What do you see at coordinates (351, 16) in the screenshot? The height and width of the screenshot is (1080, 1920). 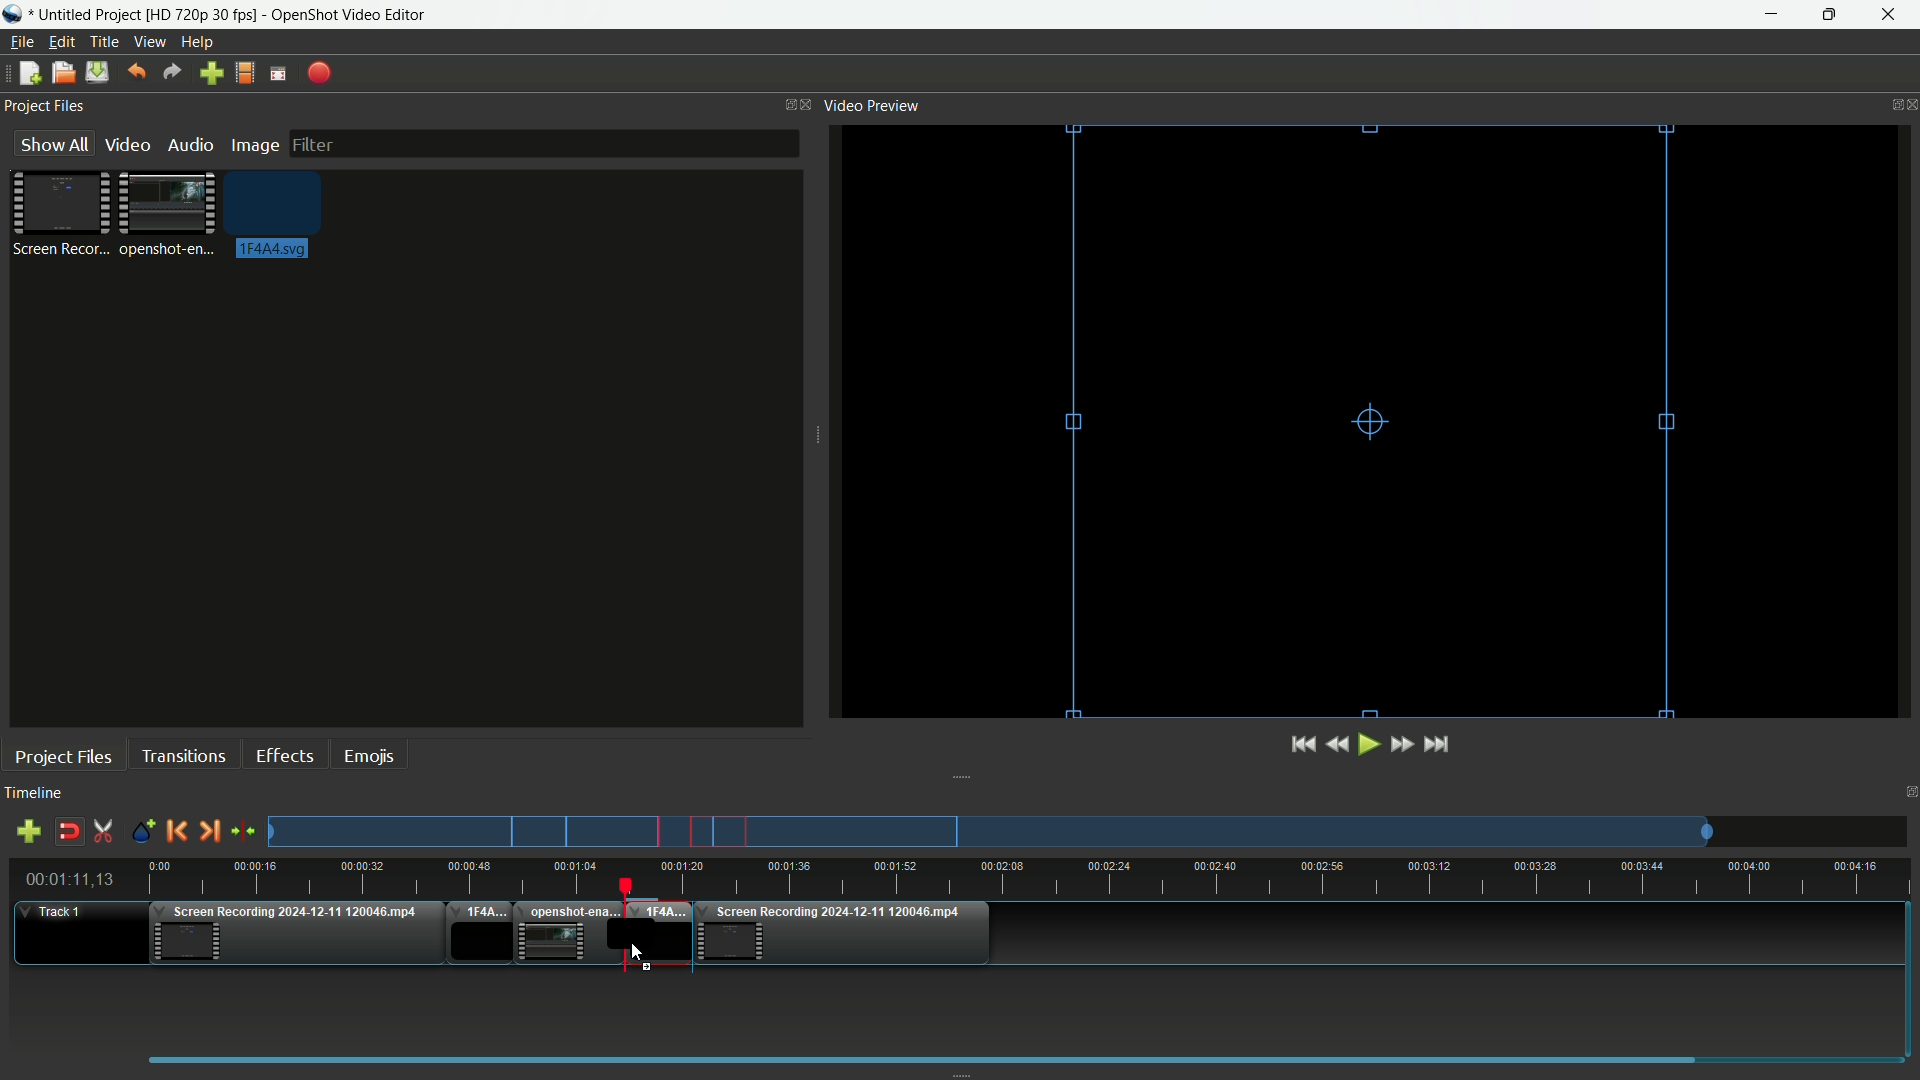 I see `App name` at bounding box center [351, 16].